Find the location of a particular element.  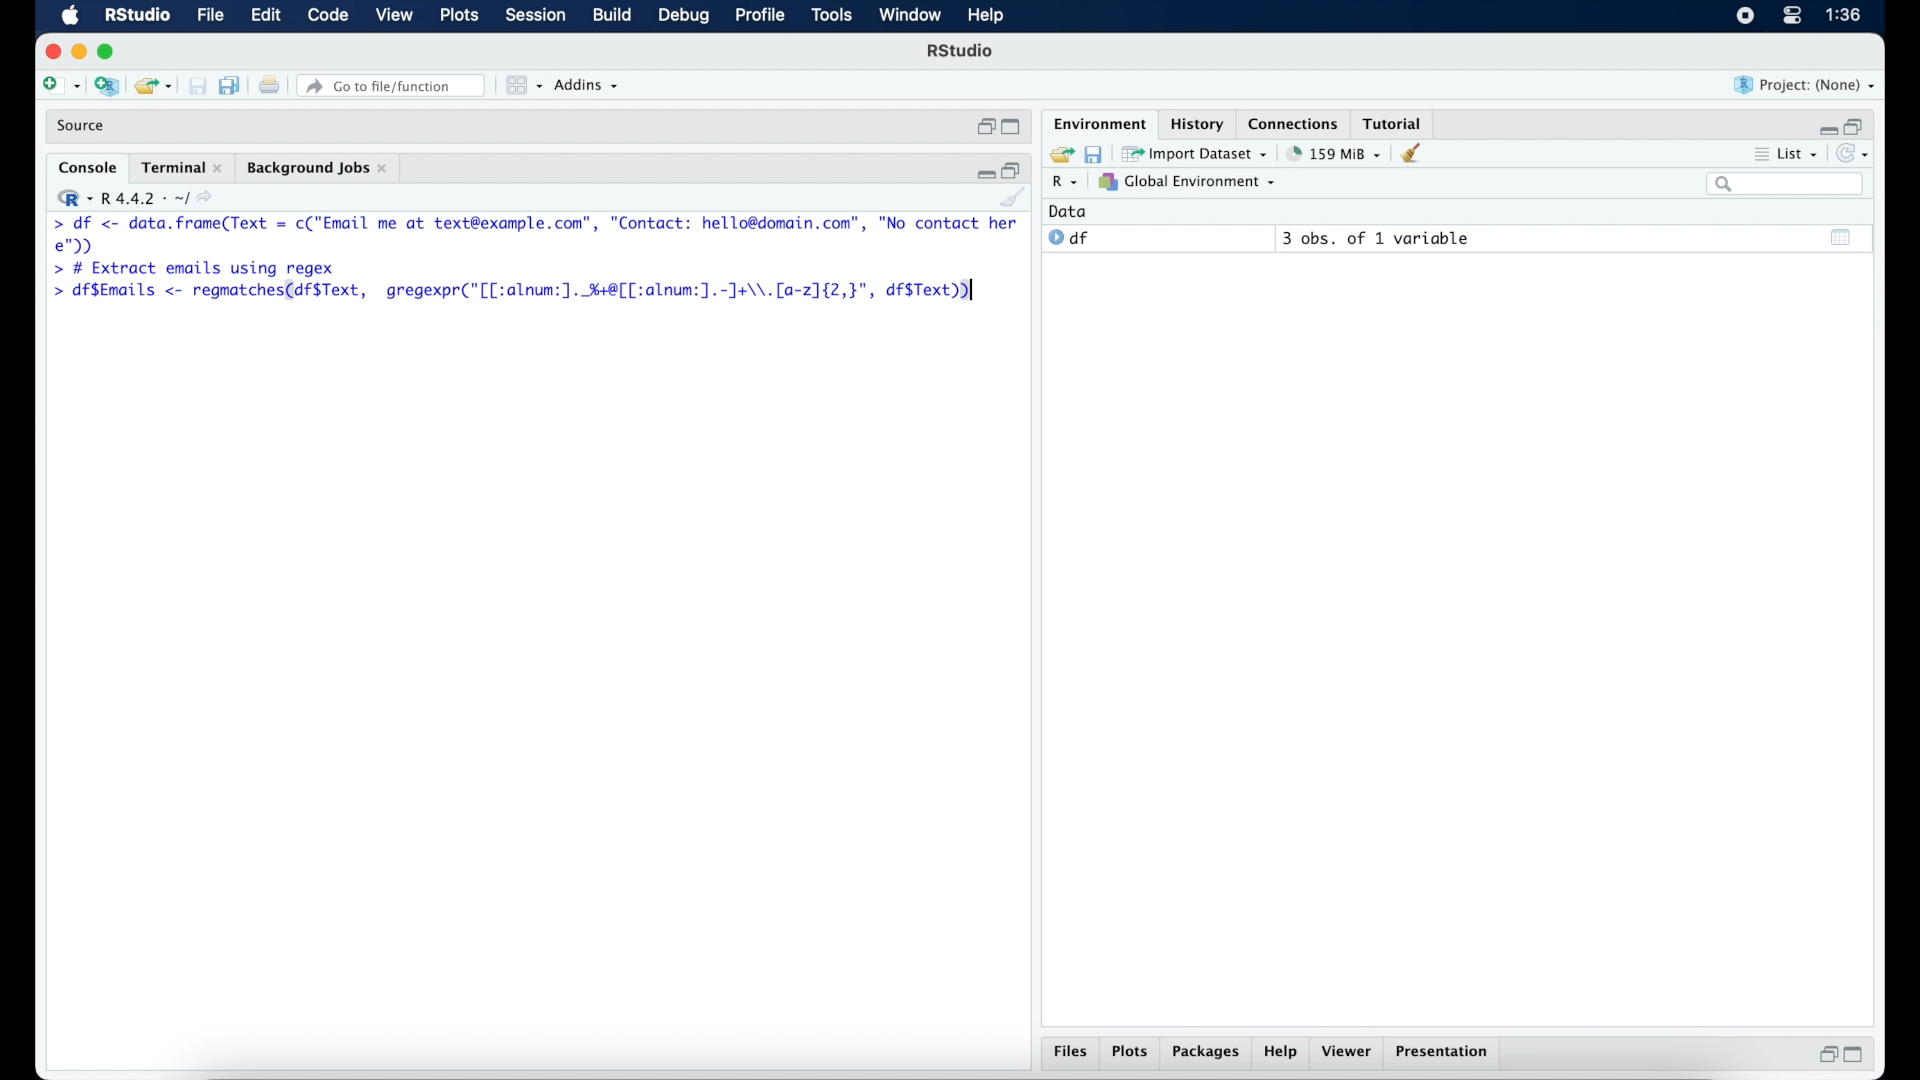

session is located at coordinates (535, 16).